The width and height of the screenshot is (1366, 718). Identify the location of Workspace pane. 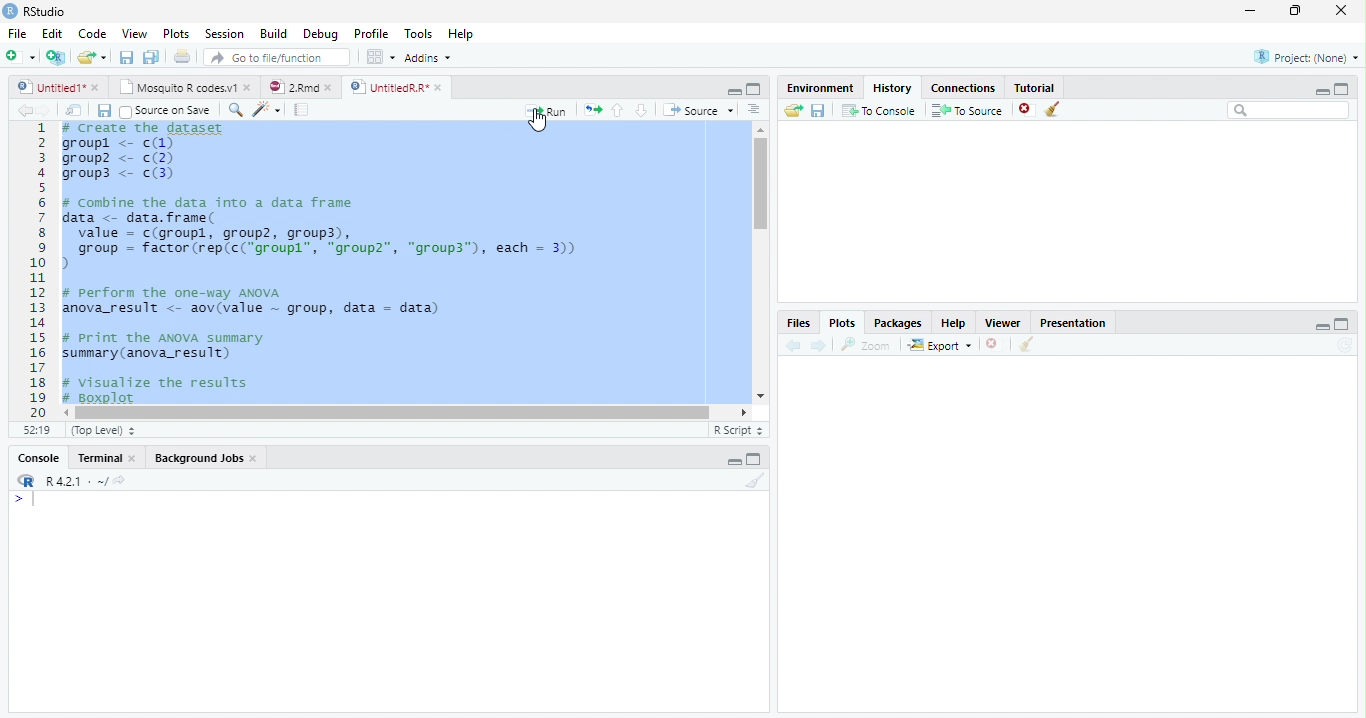
(379, 56).